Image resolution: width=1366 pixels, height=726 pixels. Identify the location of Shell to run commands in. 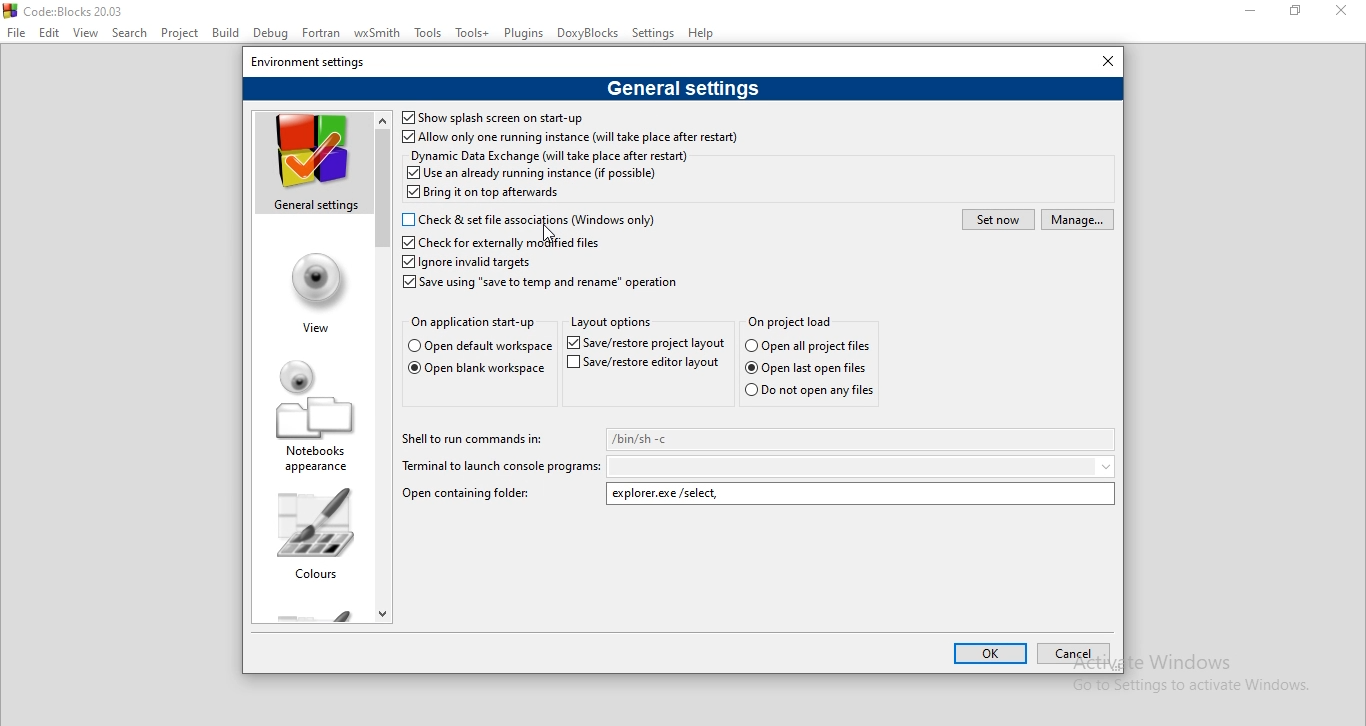
(476, 438).